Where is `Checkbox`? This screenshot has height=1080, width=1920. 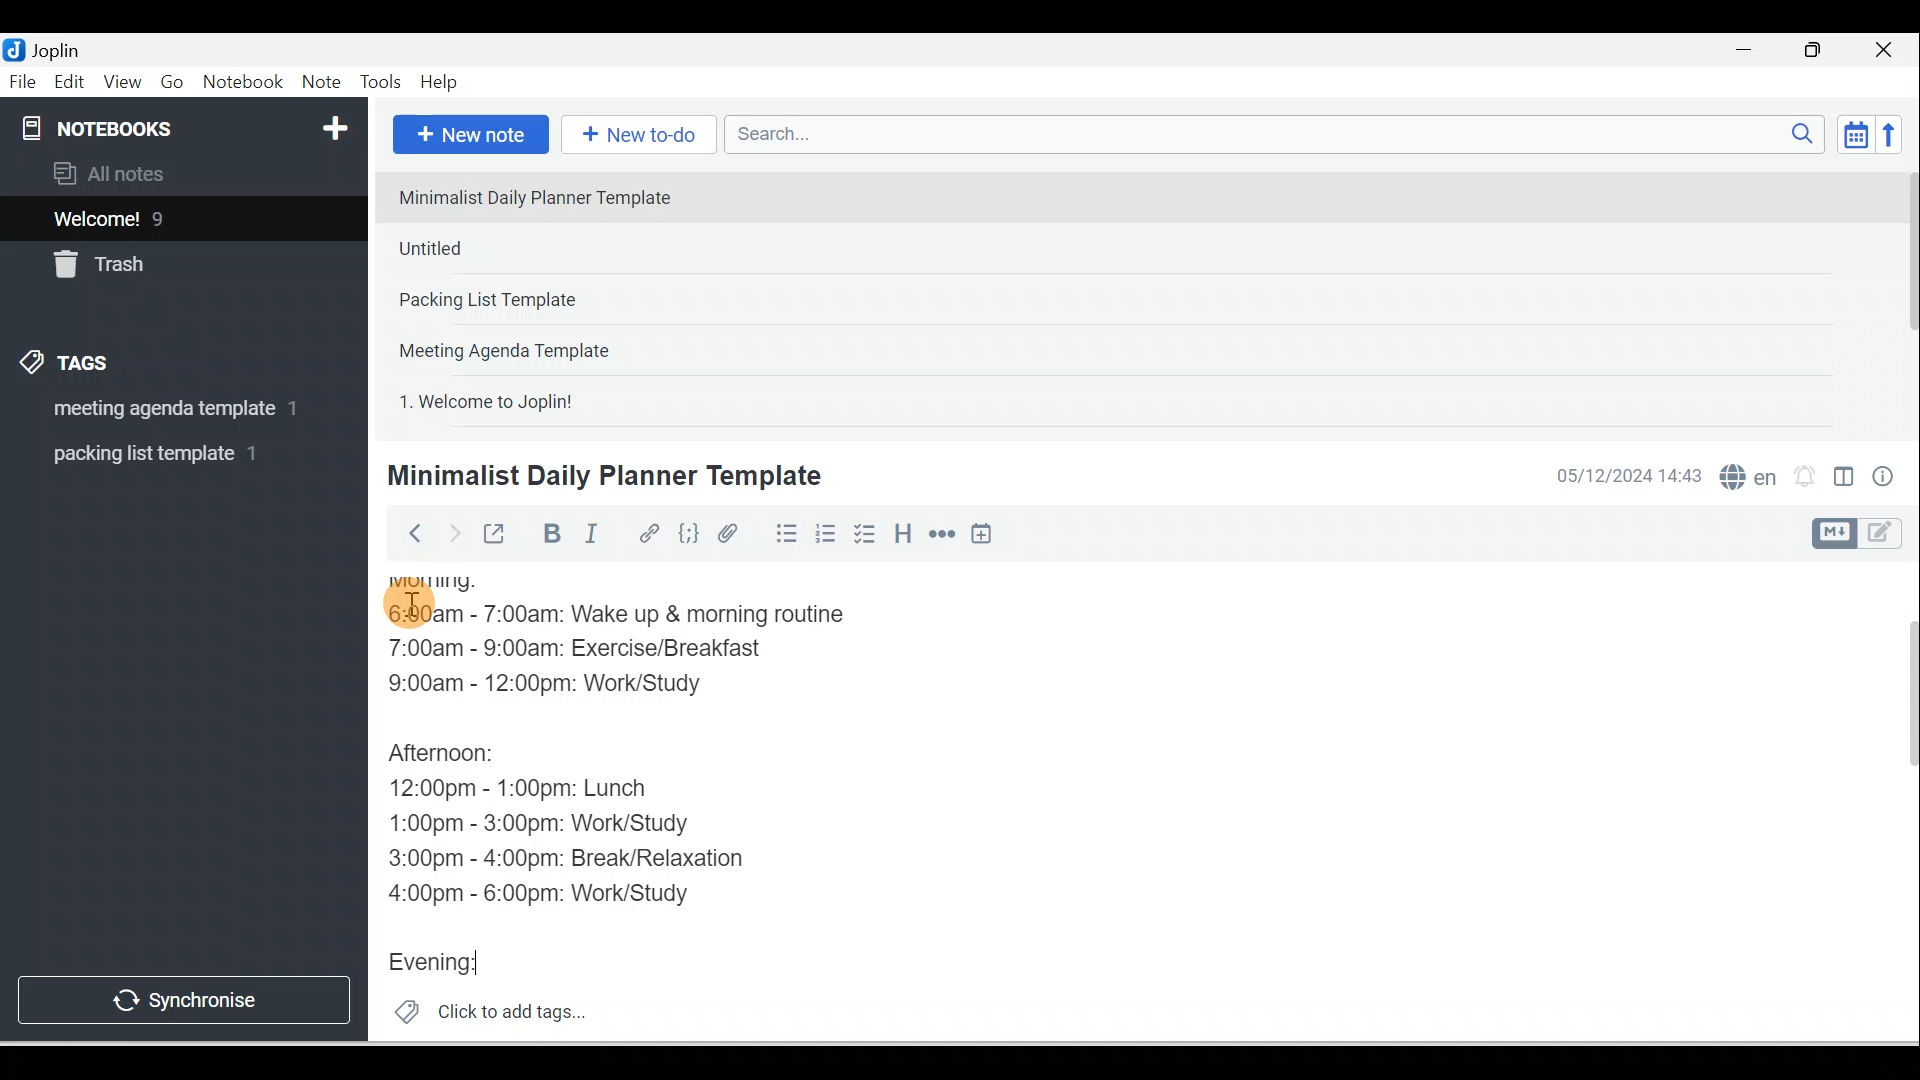 Checkbox is located at coordinates (863, 534).